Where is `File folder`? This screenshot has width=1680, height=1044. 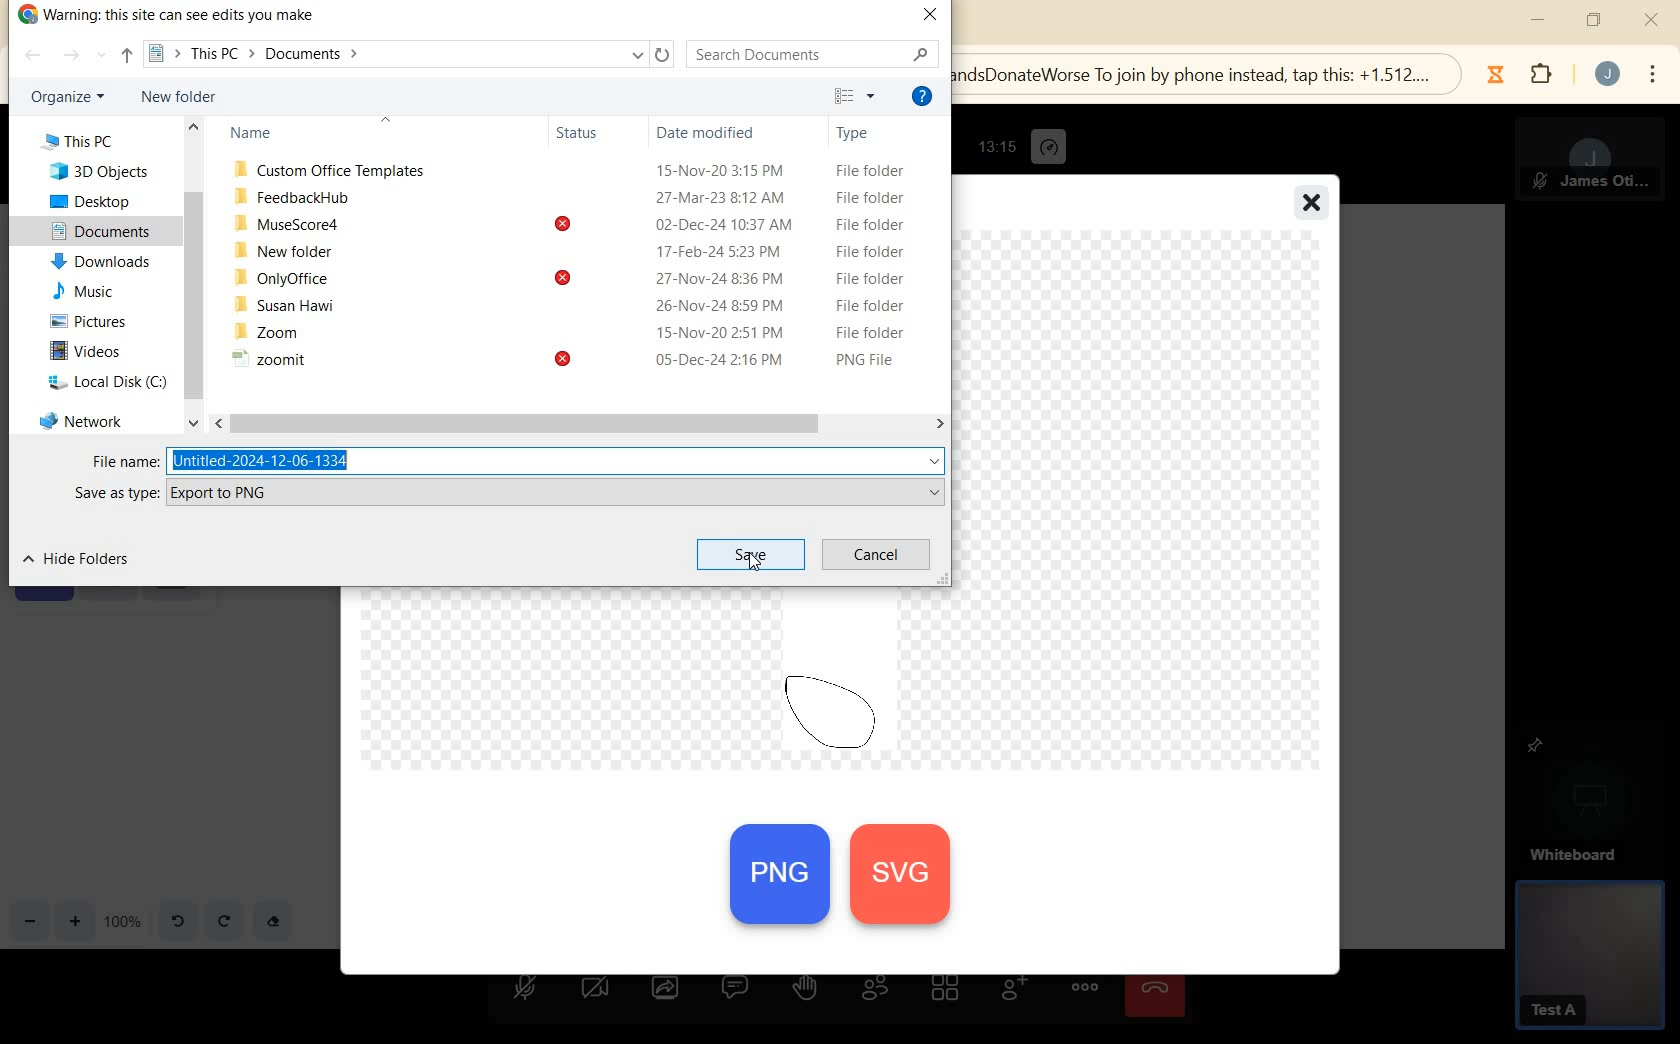
File folder is located at coordinates (875, 252).